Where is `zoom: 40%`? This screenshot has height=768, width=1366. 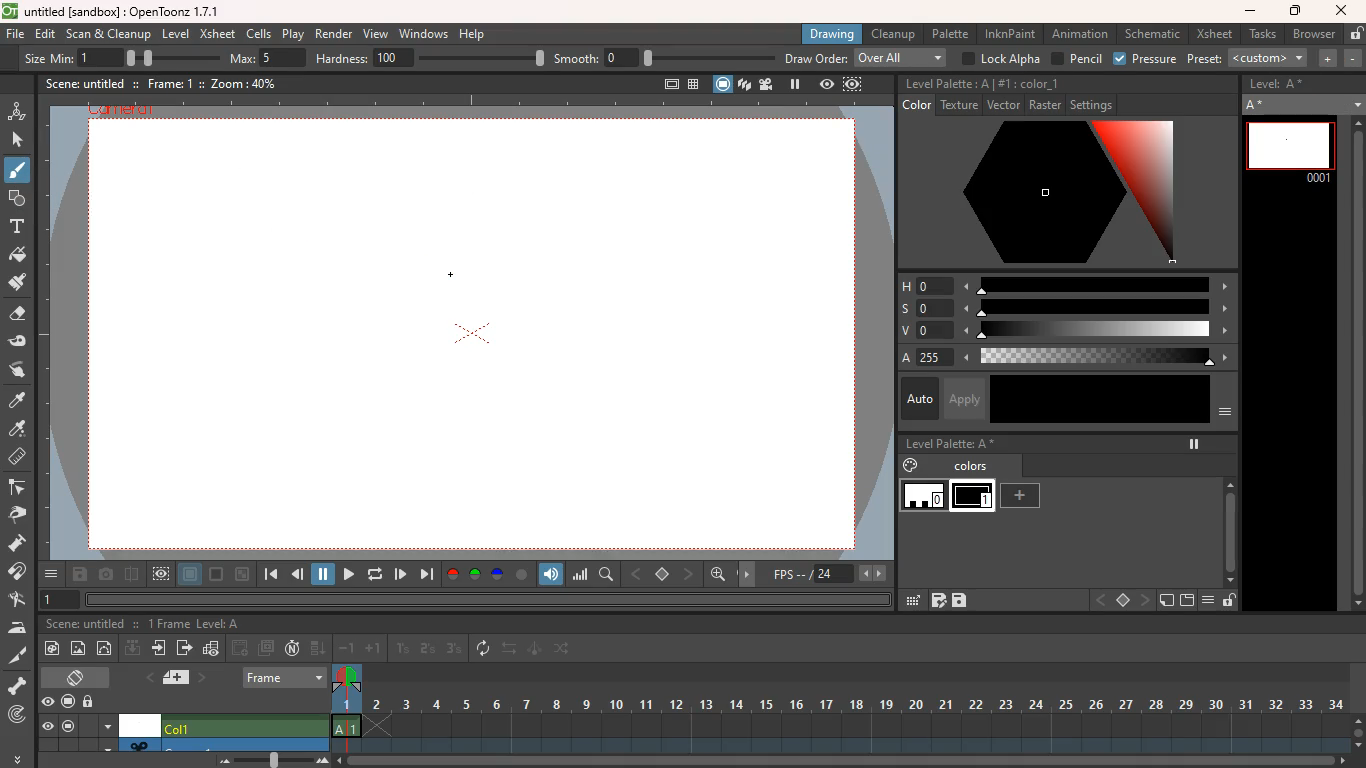
zoom: 40% is located at coordinates (240, 83).